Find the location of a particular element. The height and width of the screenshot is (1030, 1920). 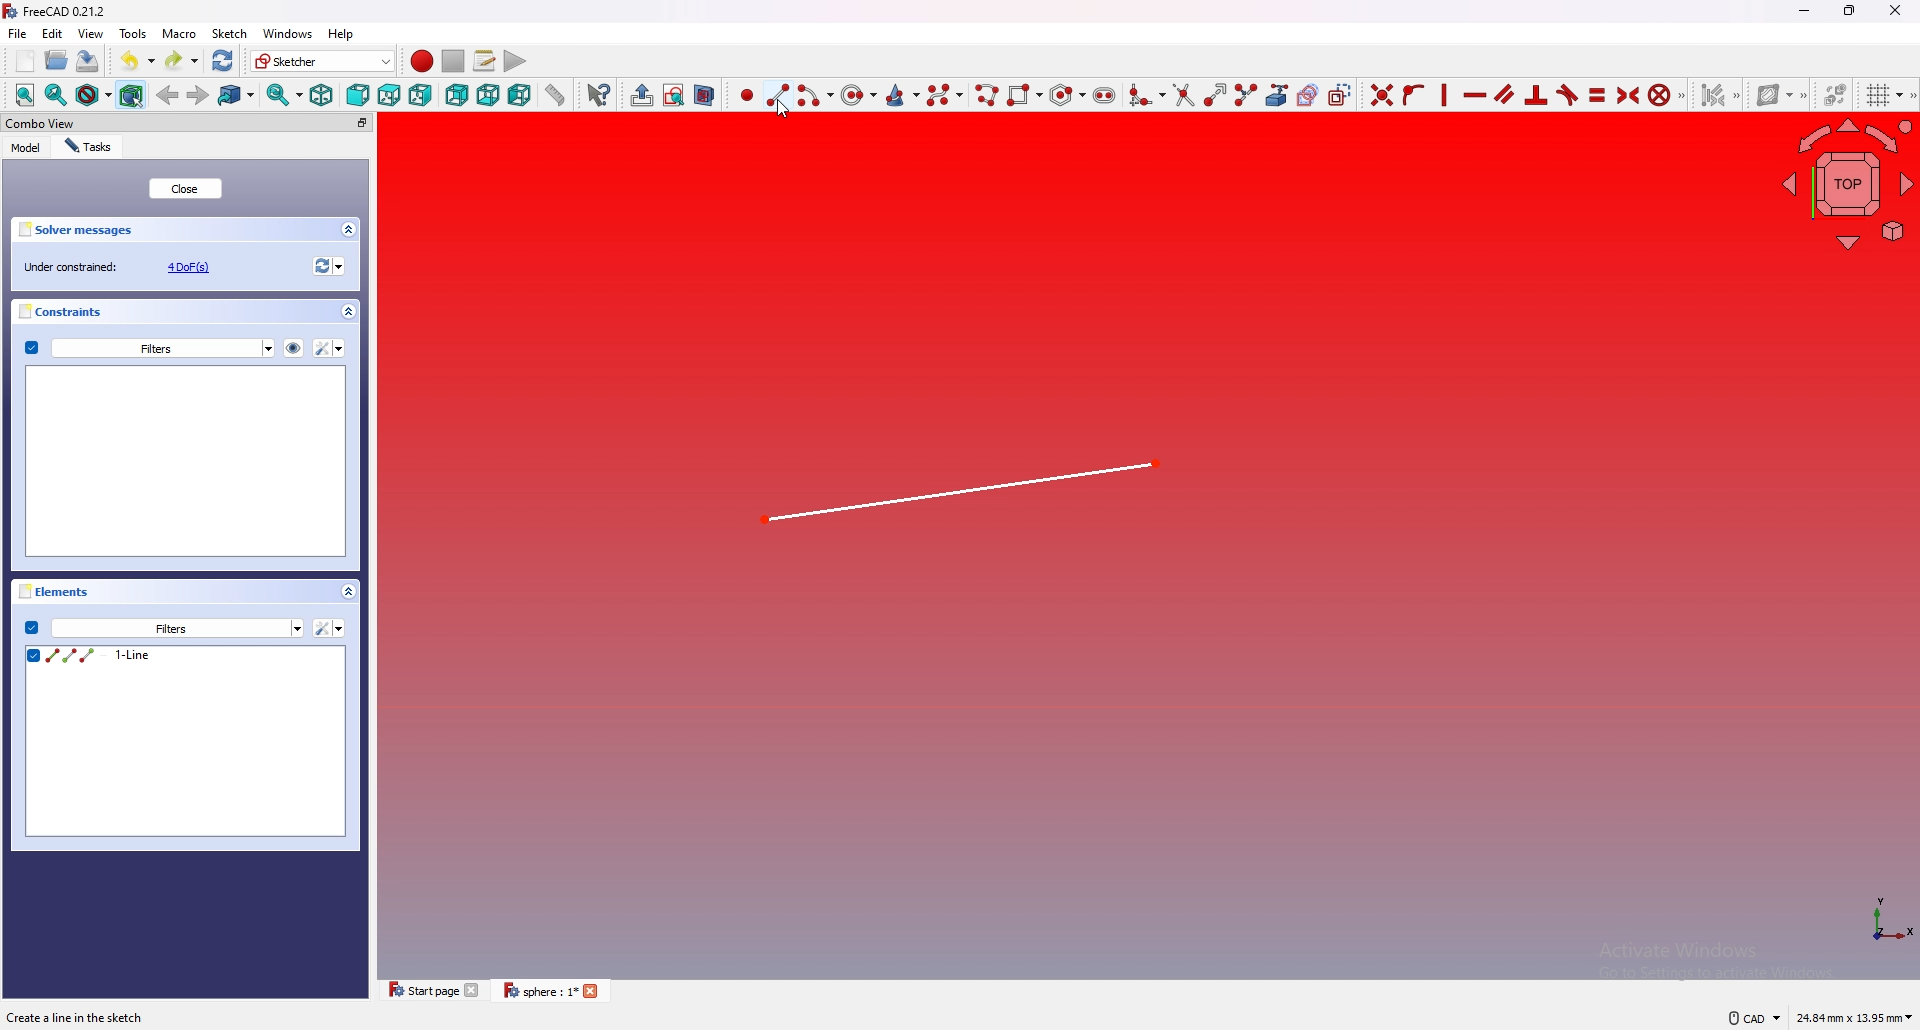

File is located at coordinates (19, 35).